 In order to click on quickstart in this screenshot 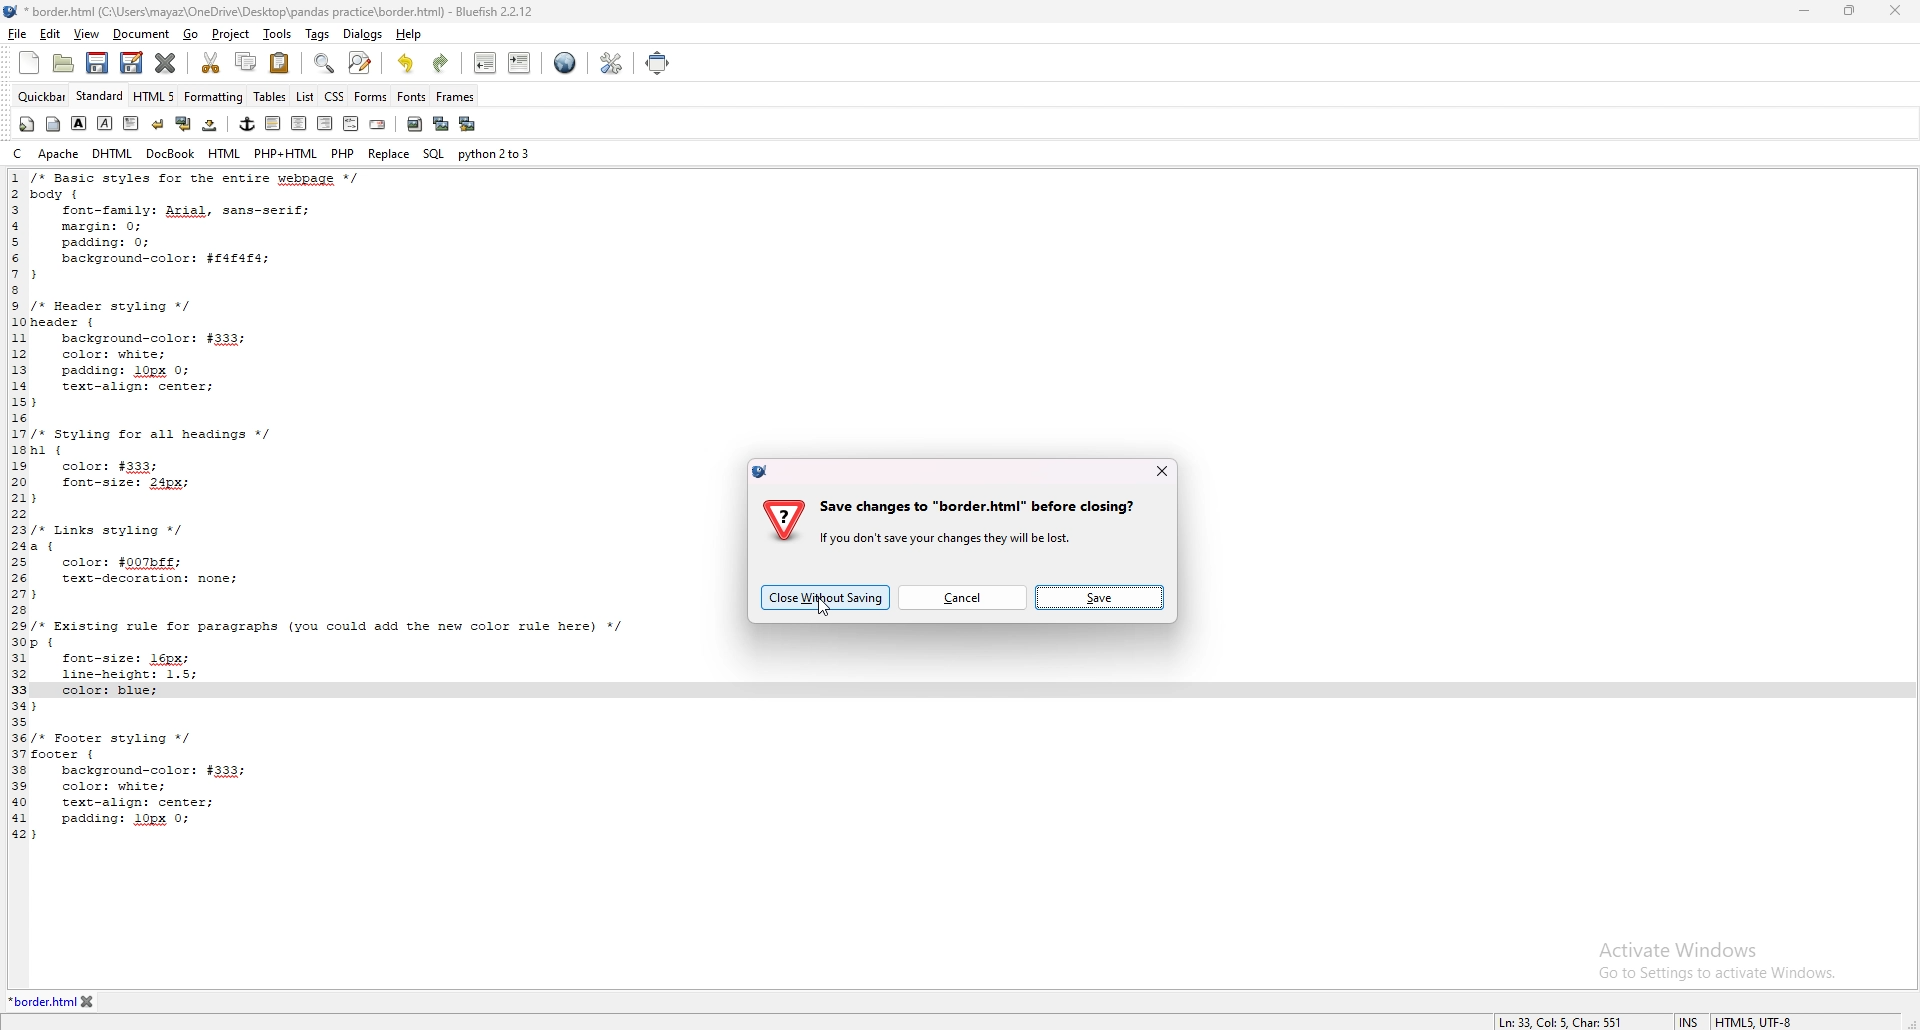, I will do `click(27, 124)`.